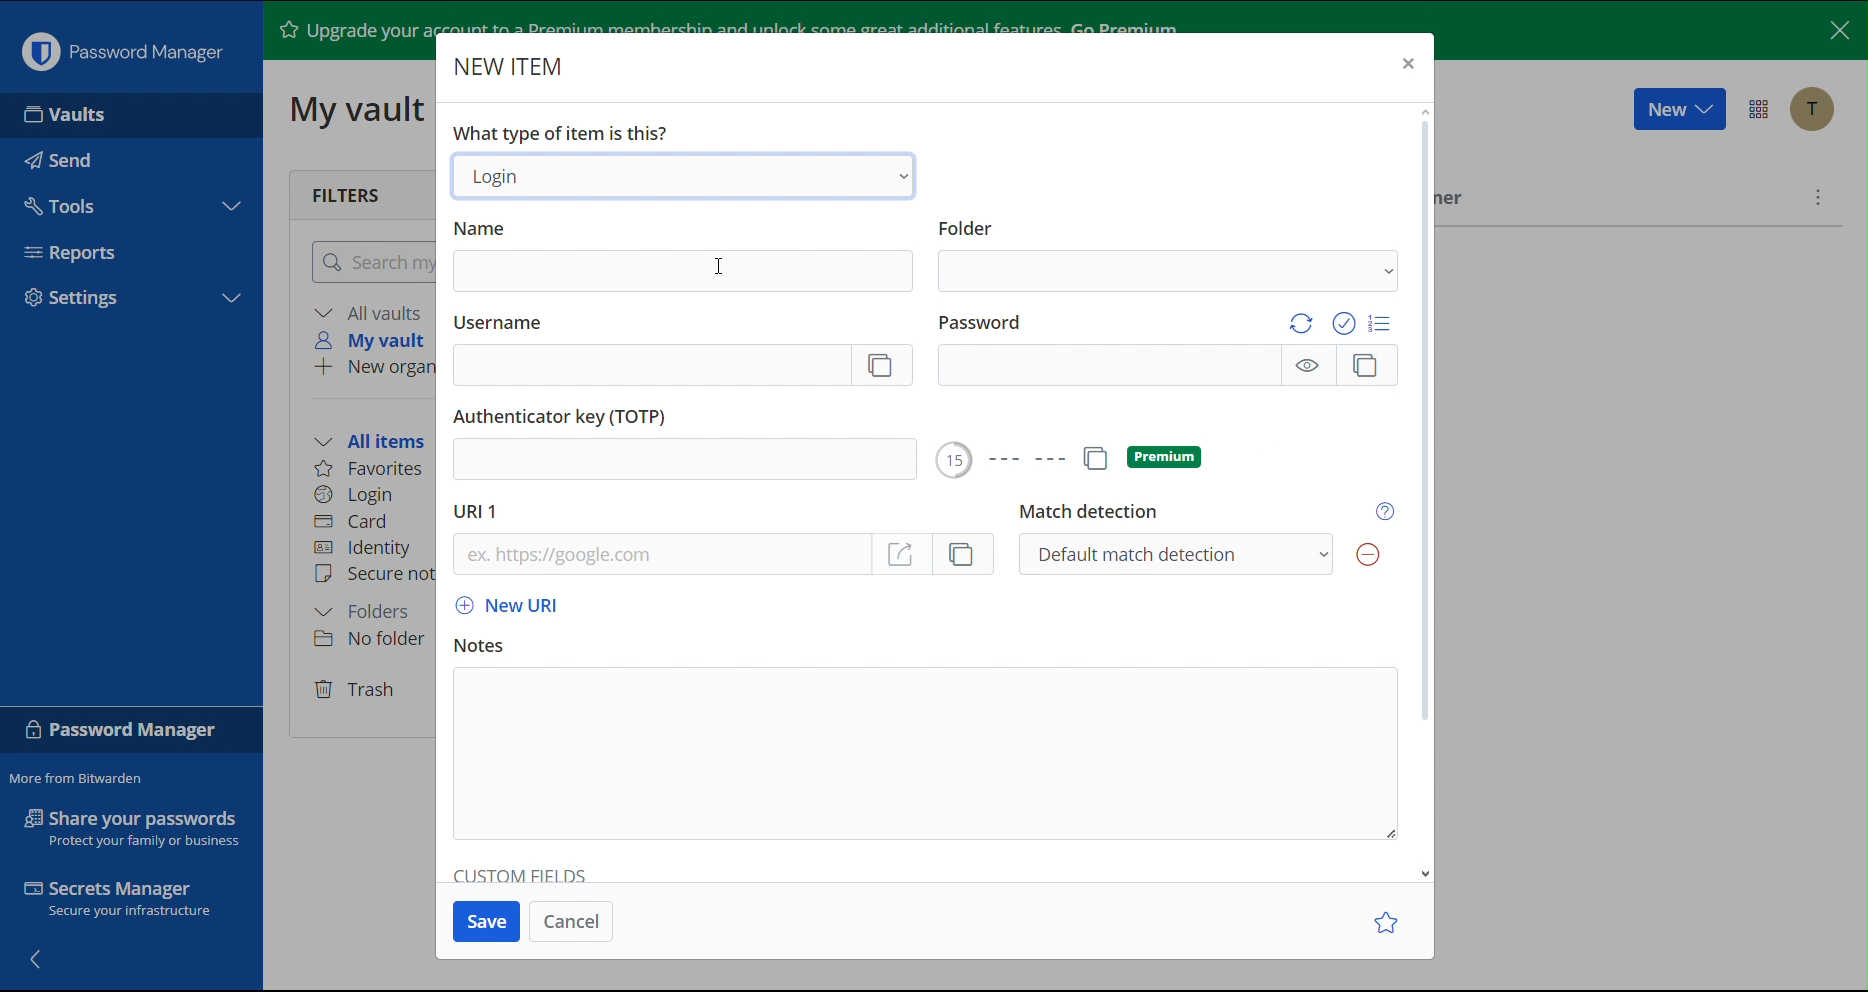 The width and height of the screenshot is (1868, 992). I want to click on URL , so click(727, 558).